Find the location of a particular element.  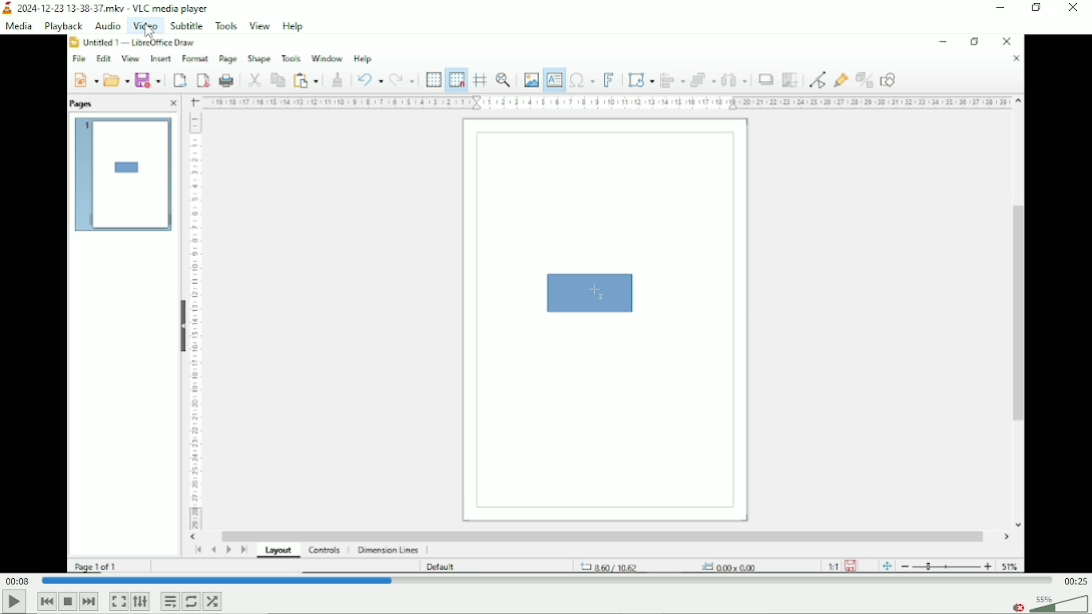

2024-12-23 13-38-37.mkv VLC media player is located at coordinates (109, 8).